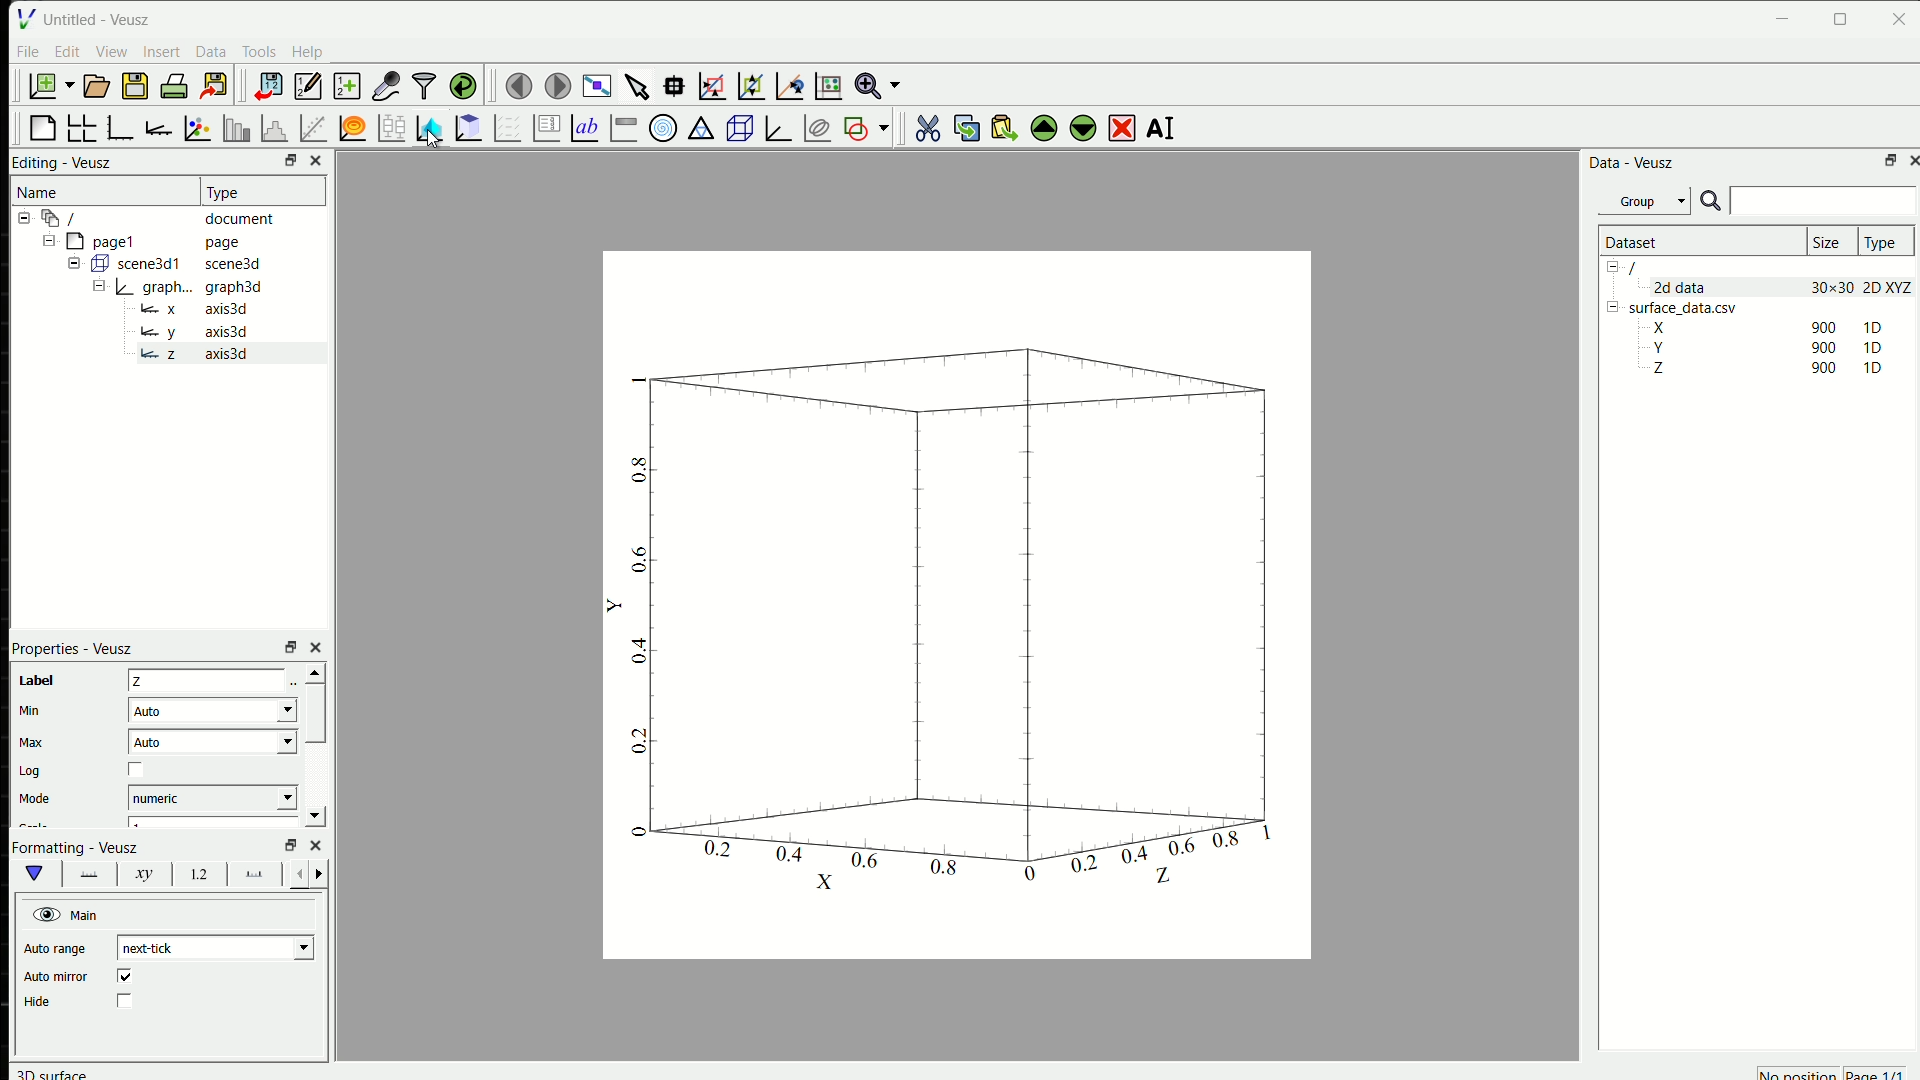 The height and width of the screenshot is (1080, 1920). What do you see at coordinates (316, 714) in the screenshot?
I see `scrollbar` at bounding box center [316, 714].